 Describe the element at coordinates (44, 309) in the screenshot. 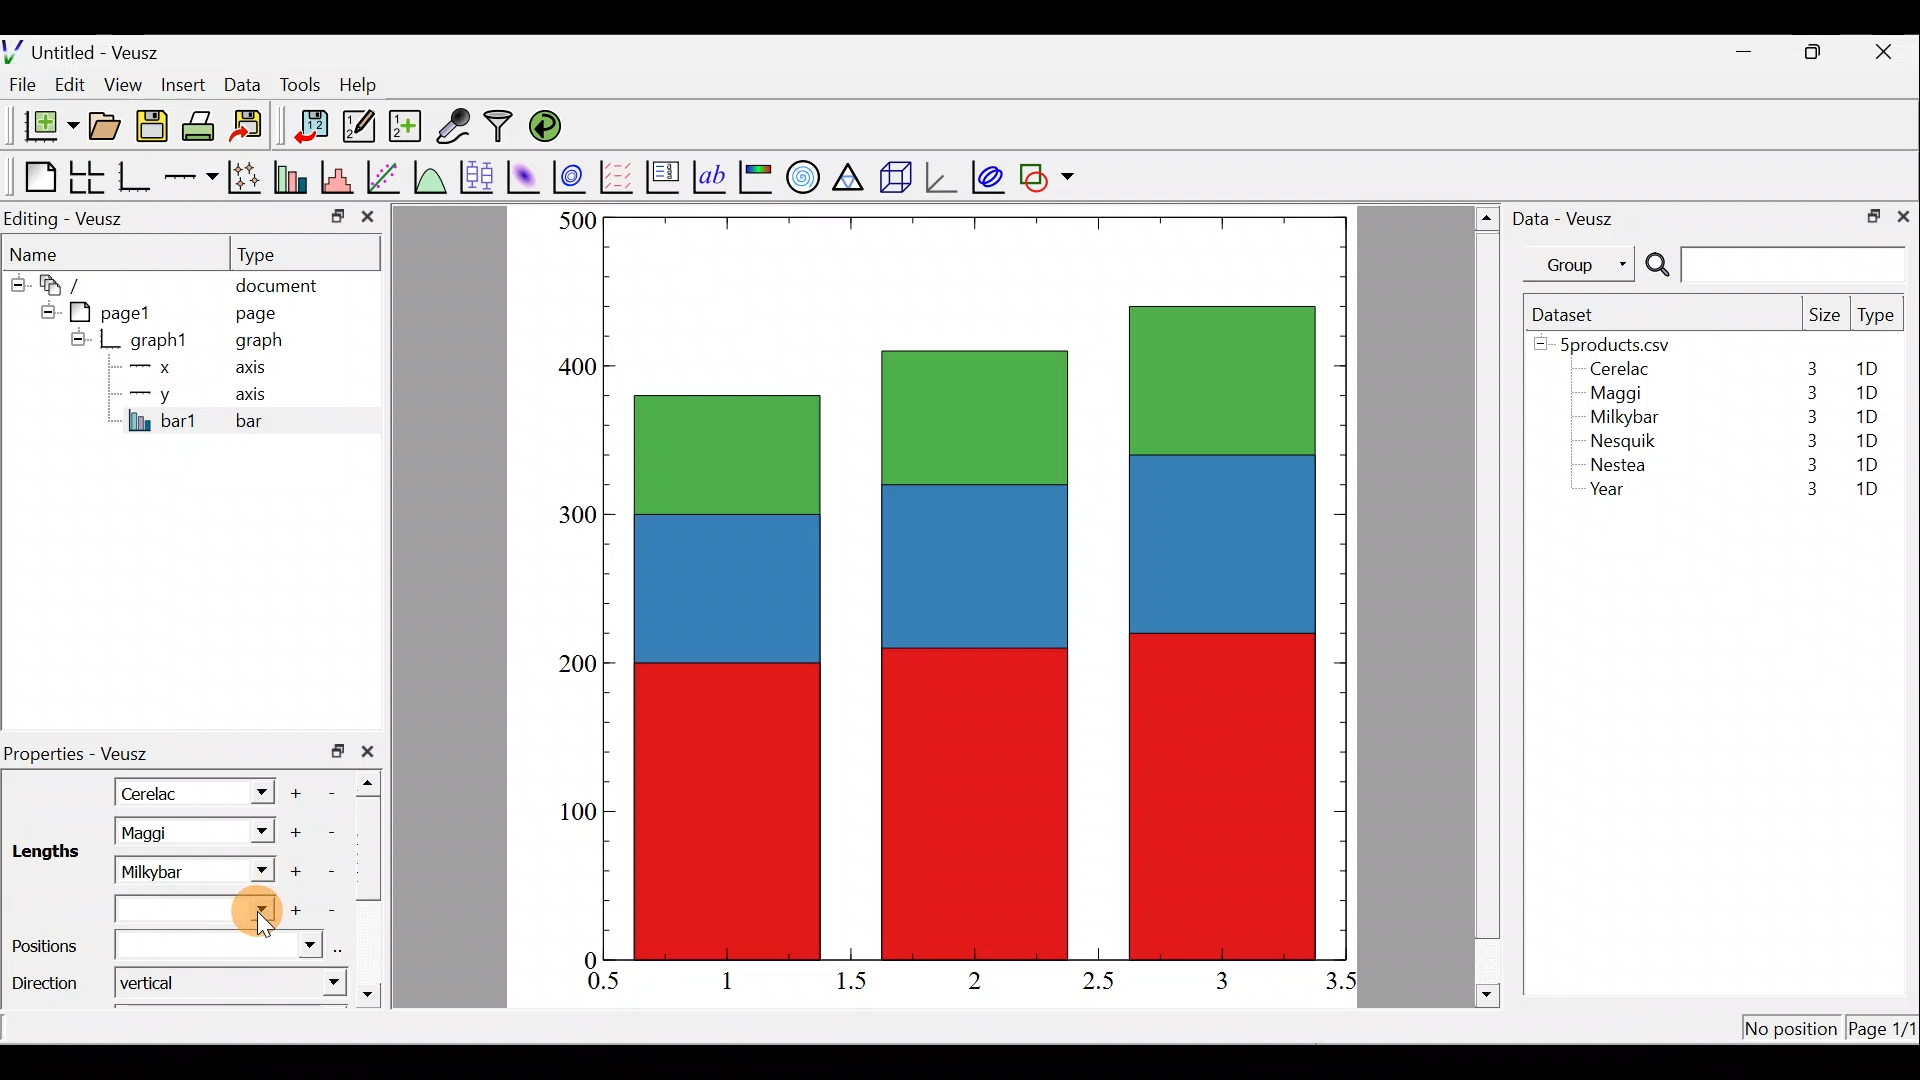

I see `hide` at that location.